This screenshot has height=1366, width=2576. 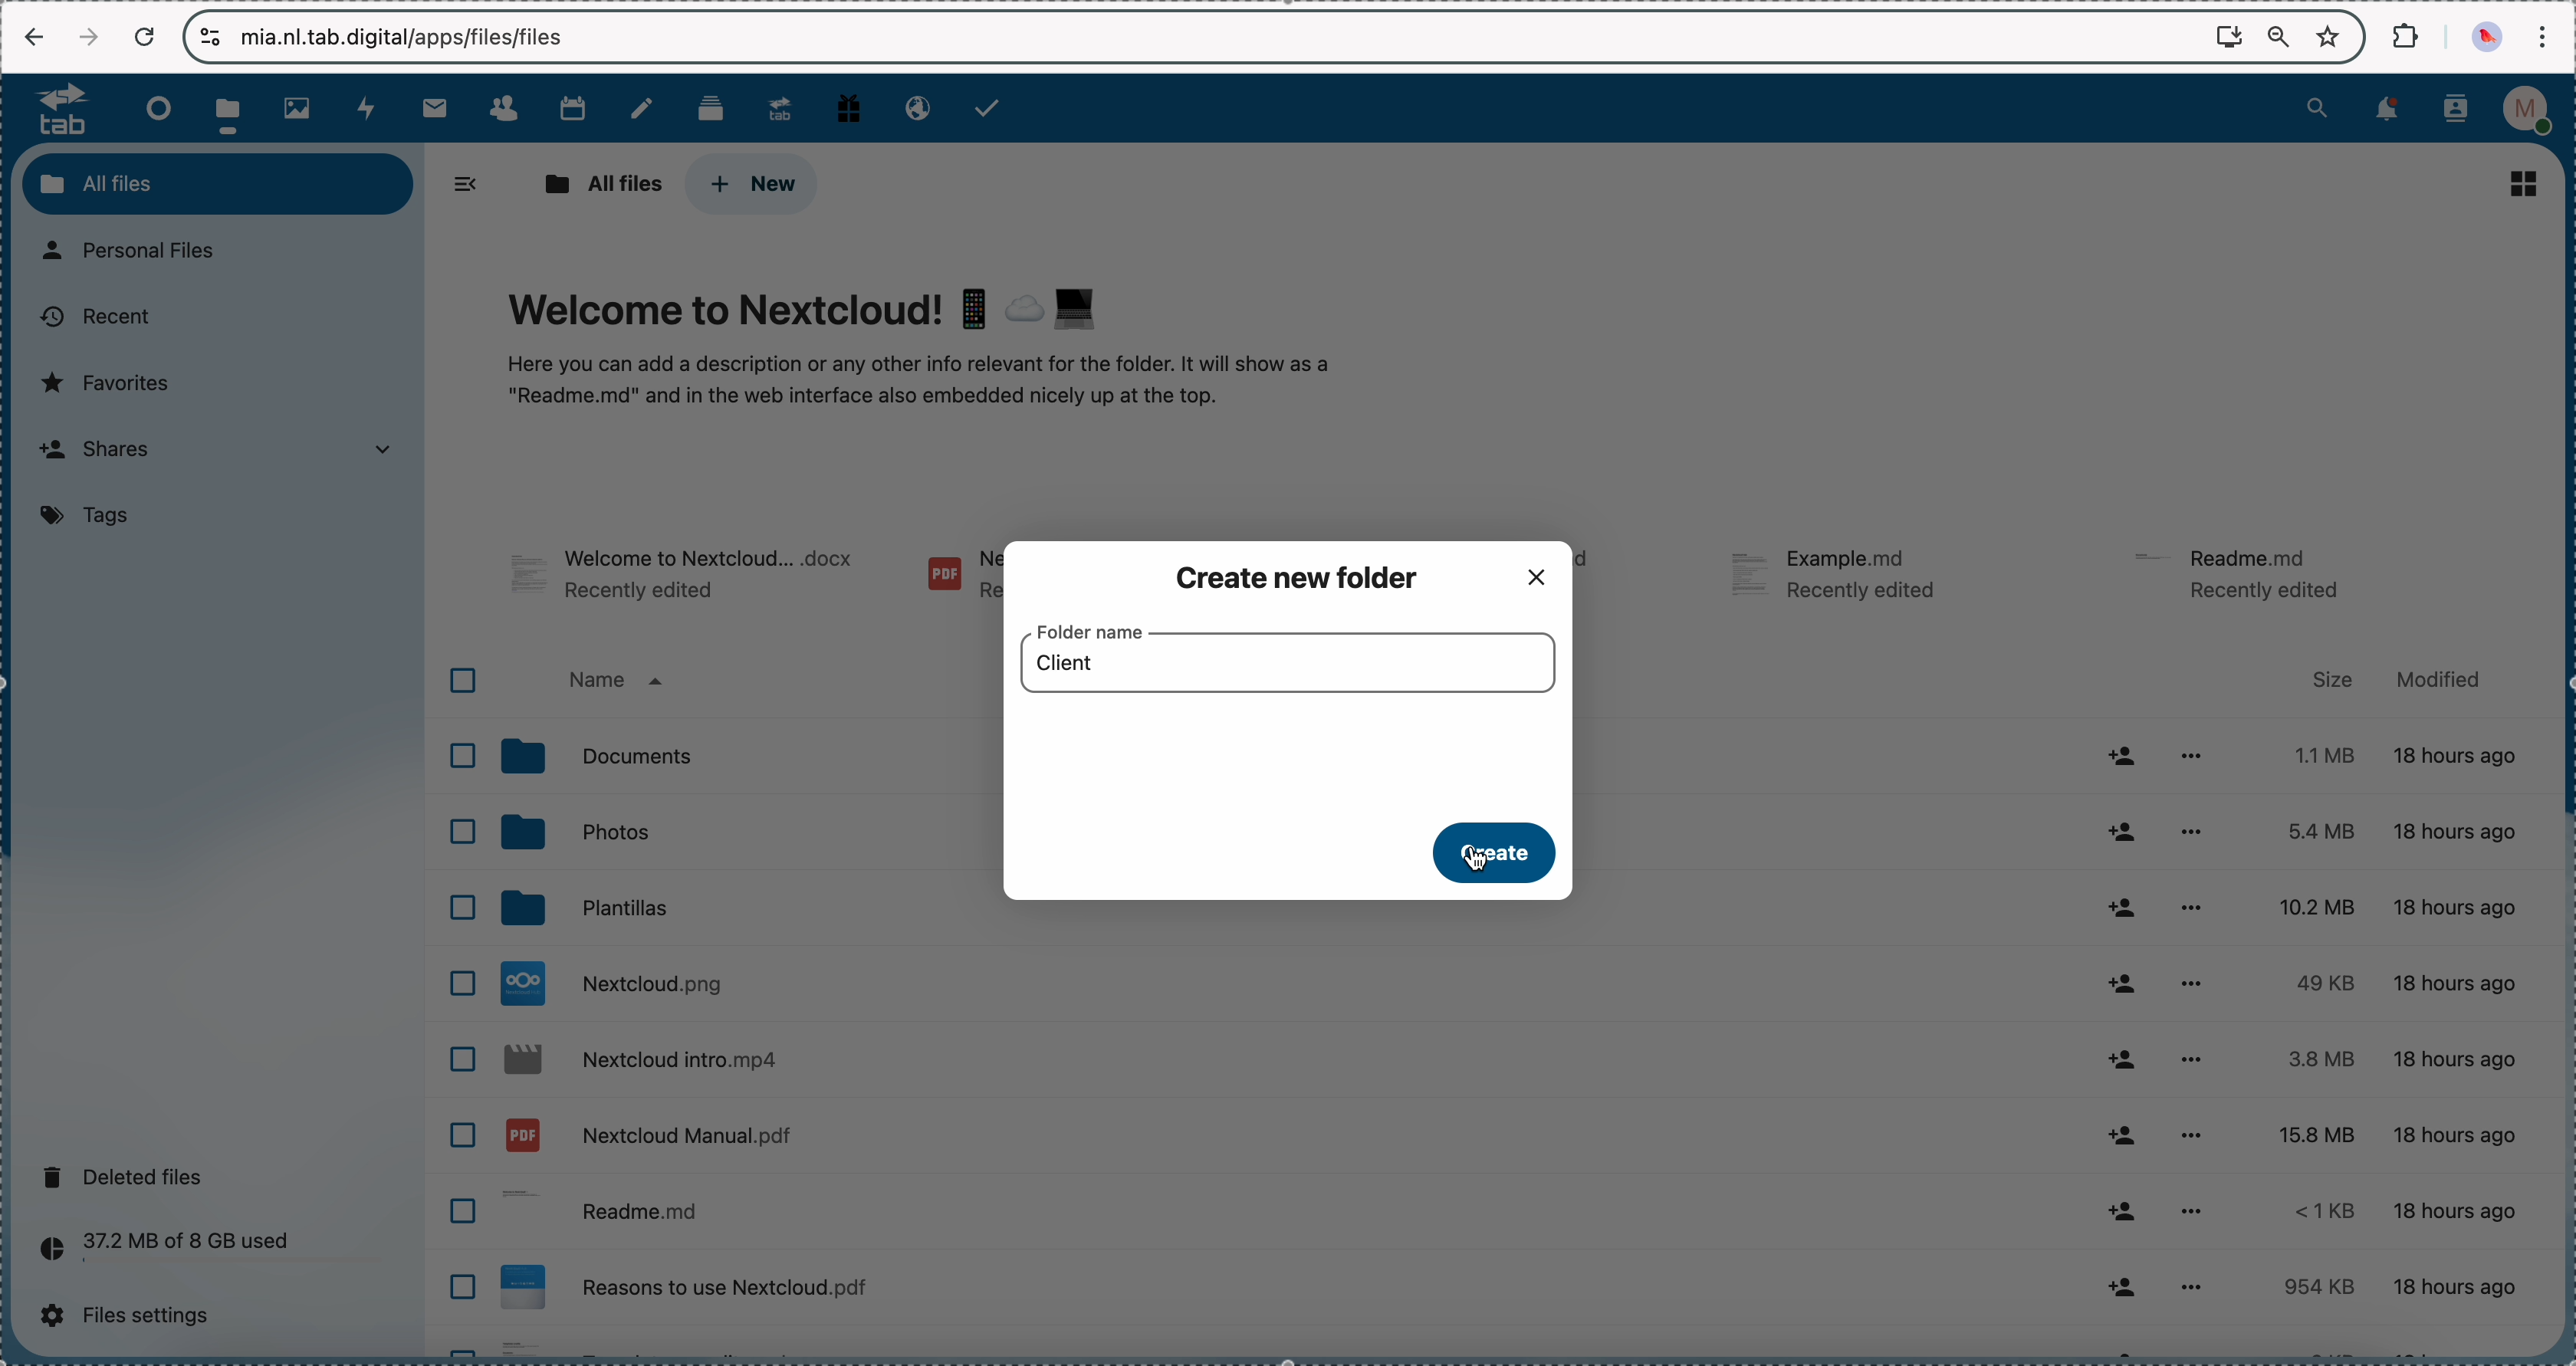 What do you see at coordinates (617, 683) in the screenshot?
I see `name` at bounding box center [617, 683].